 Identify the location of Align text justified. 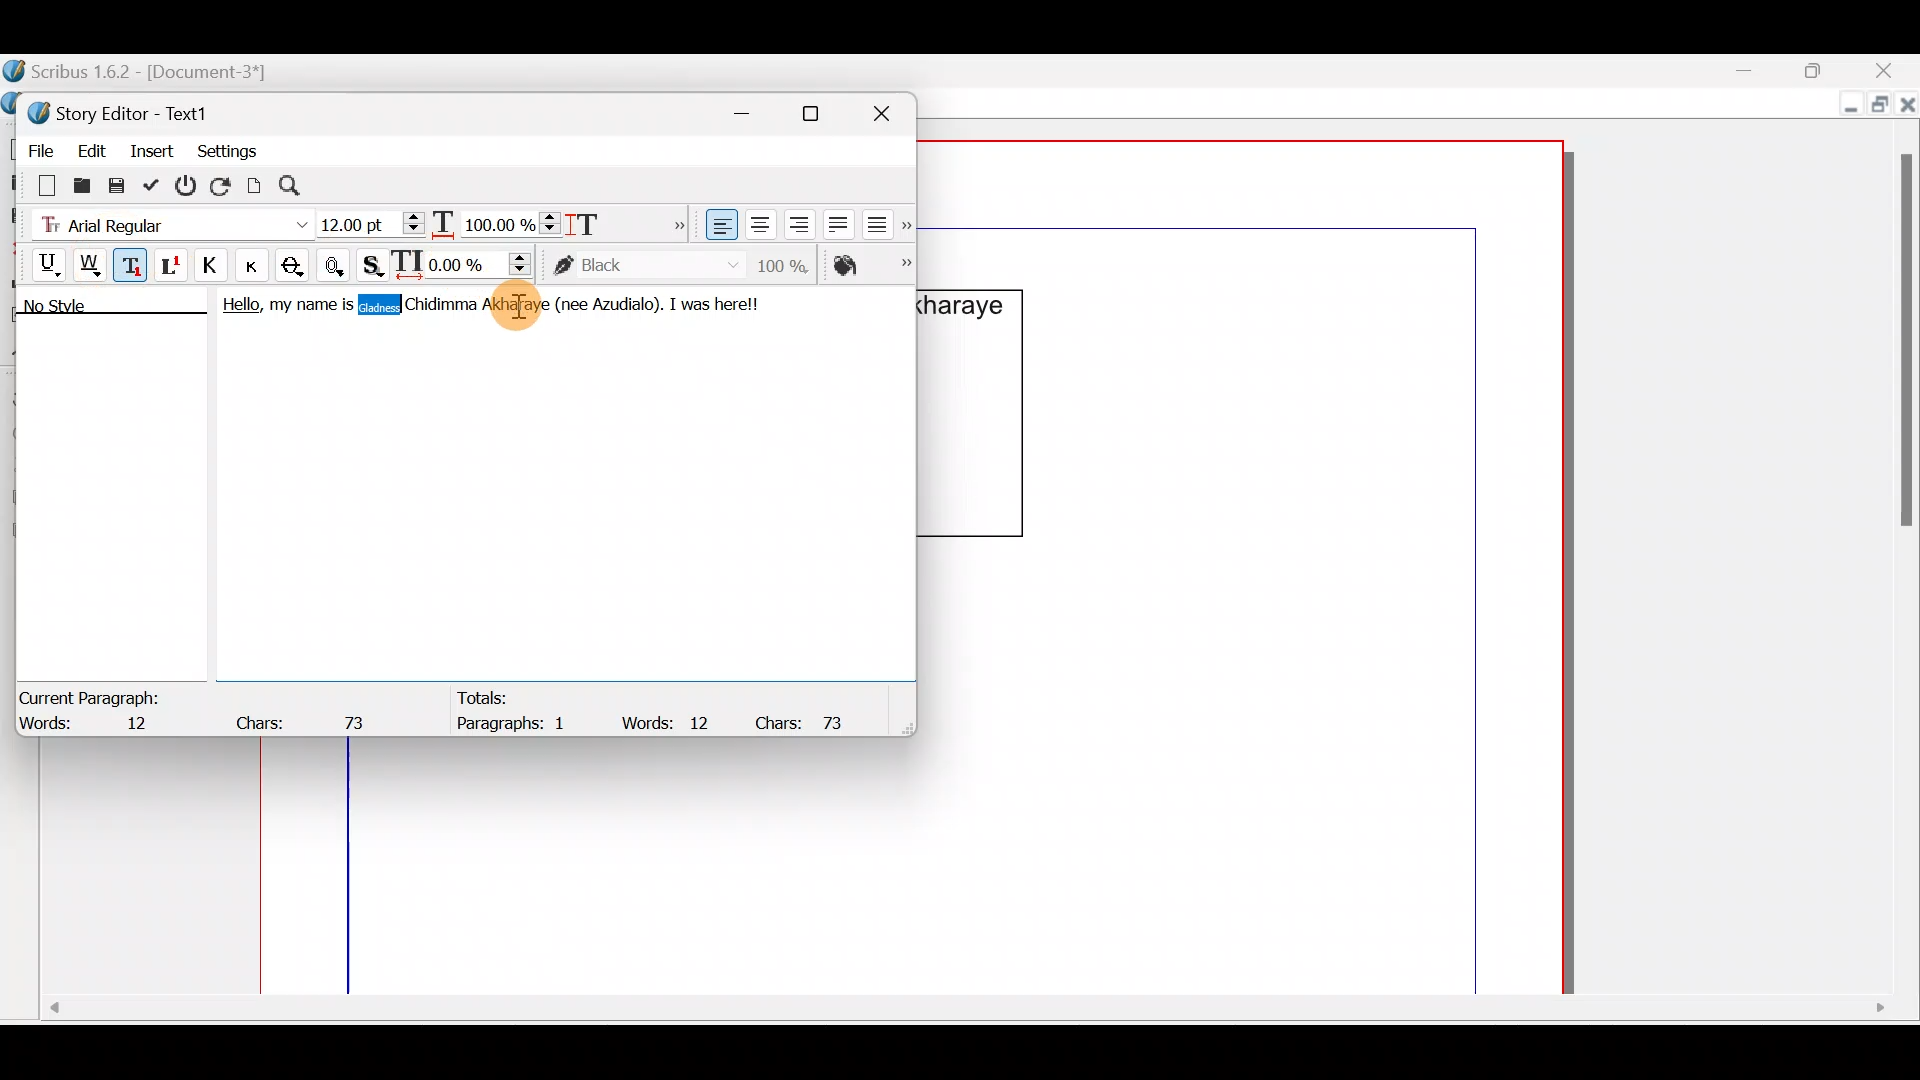
(836, 221).